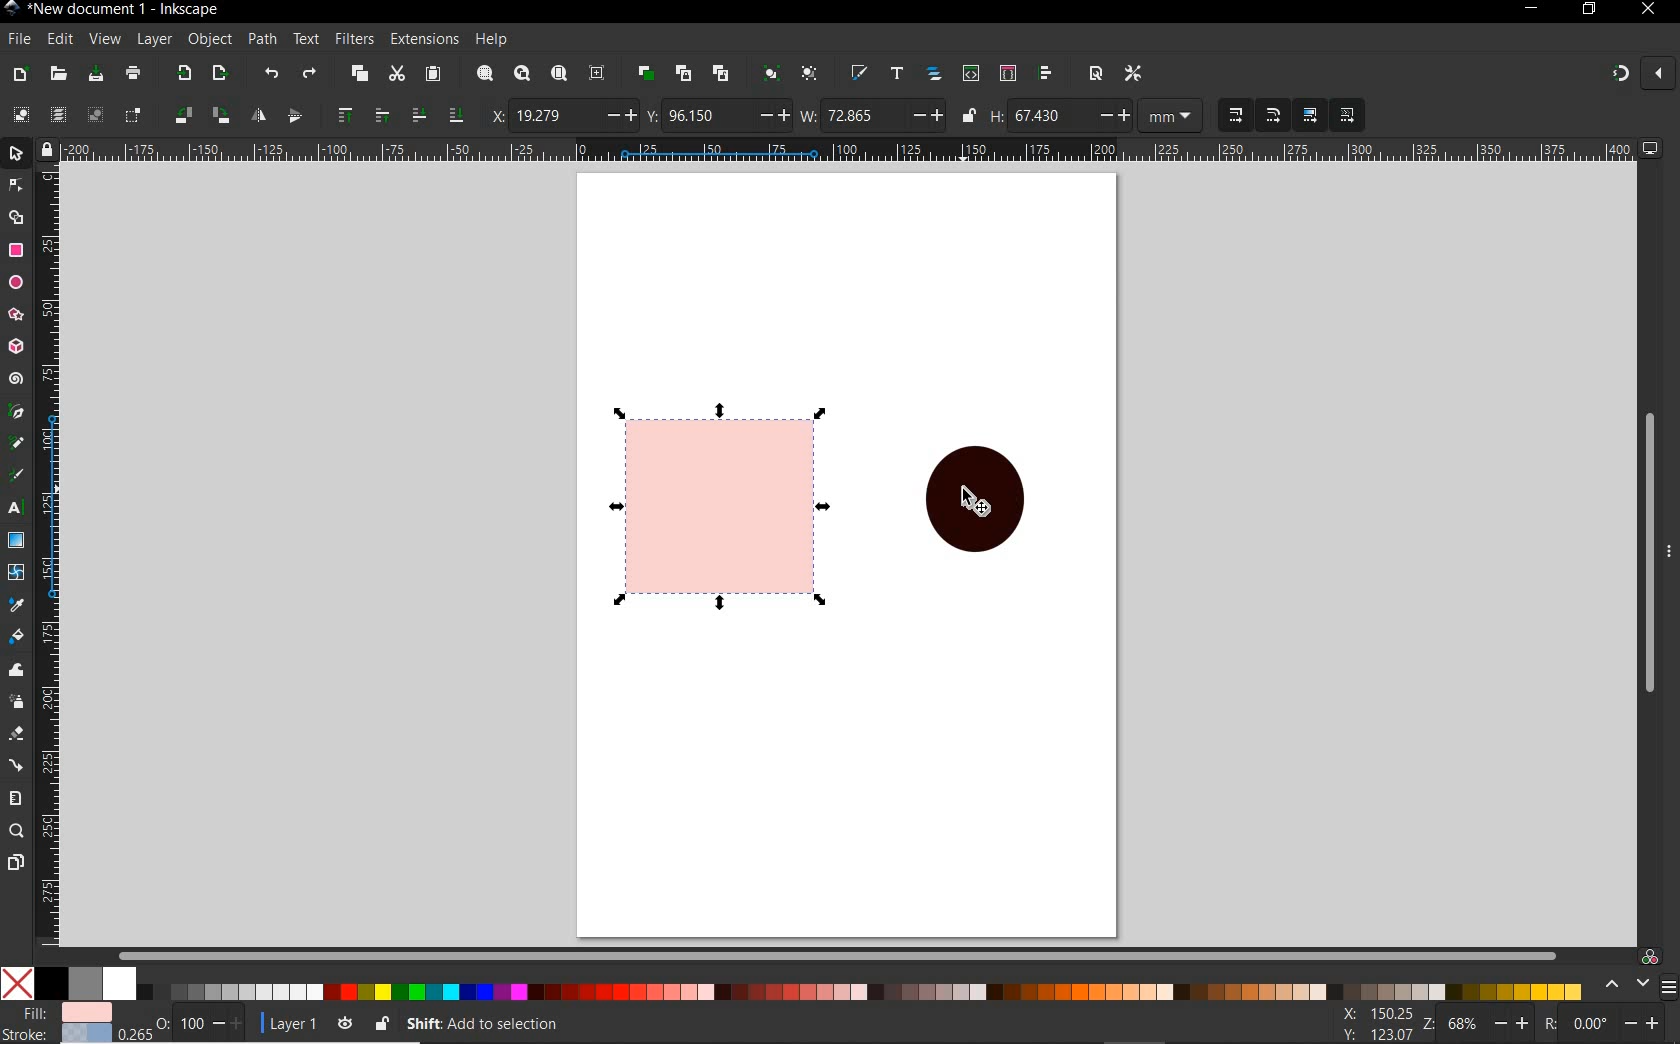 Image resolution: width=1680 pixels, height=1044 pixels. I want to click on lower, so click(419, 116).